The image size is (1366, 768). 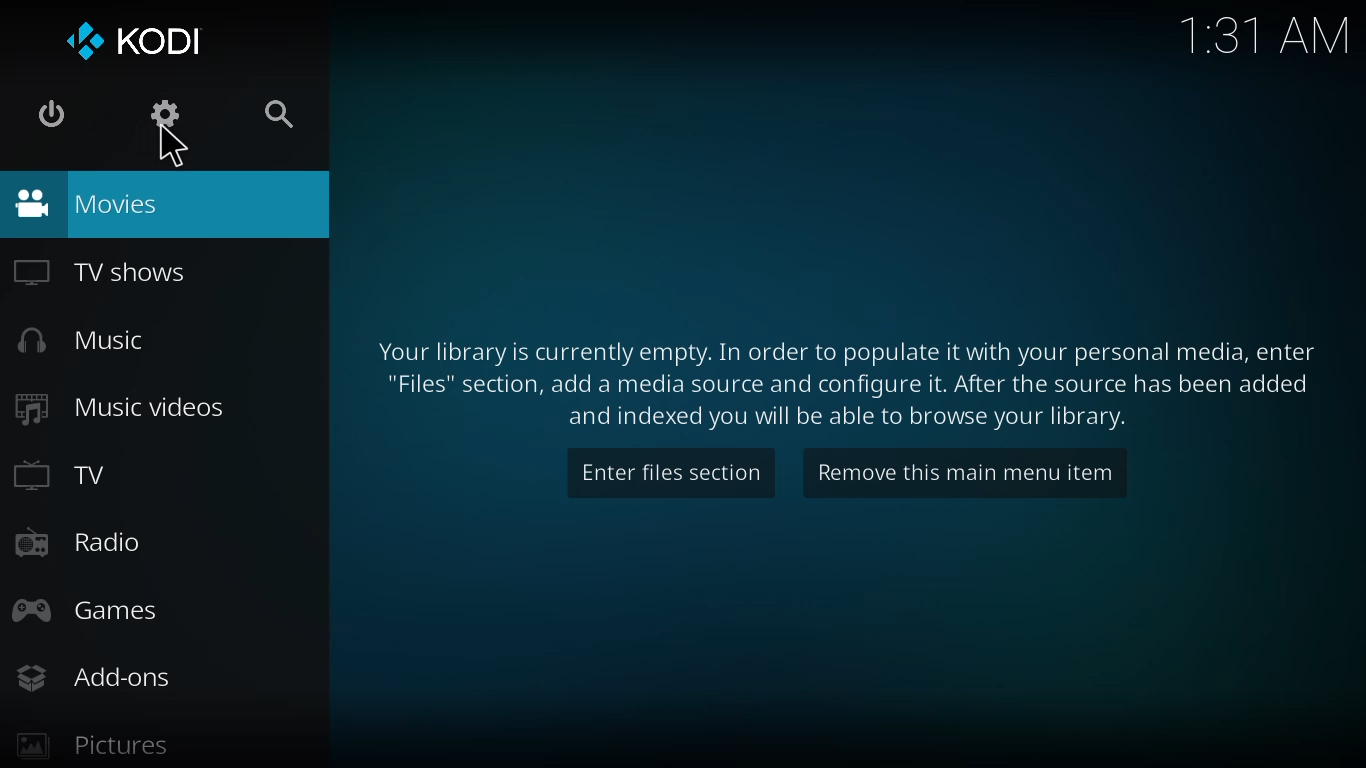 What do you see at coordinates (673, 471) in the screenshot?
I see `enter files section` at bounding box center [673, 471].